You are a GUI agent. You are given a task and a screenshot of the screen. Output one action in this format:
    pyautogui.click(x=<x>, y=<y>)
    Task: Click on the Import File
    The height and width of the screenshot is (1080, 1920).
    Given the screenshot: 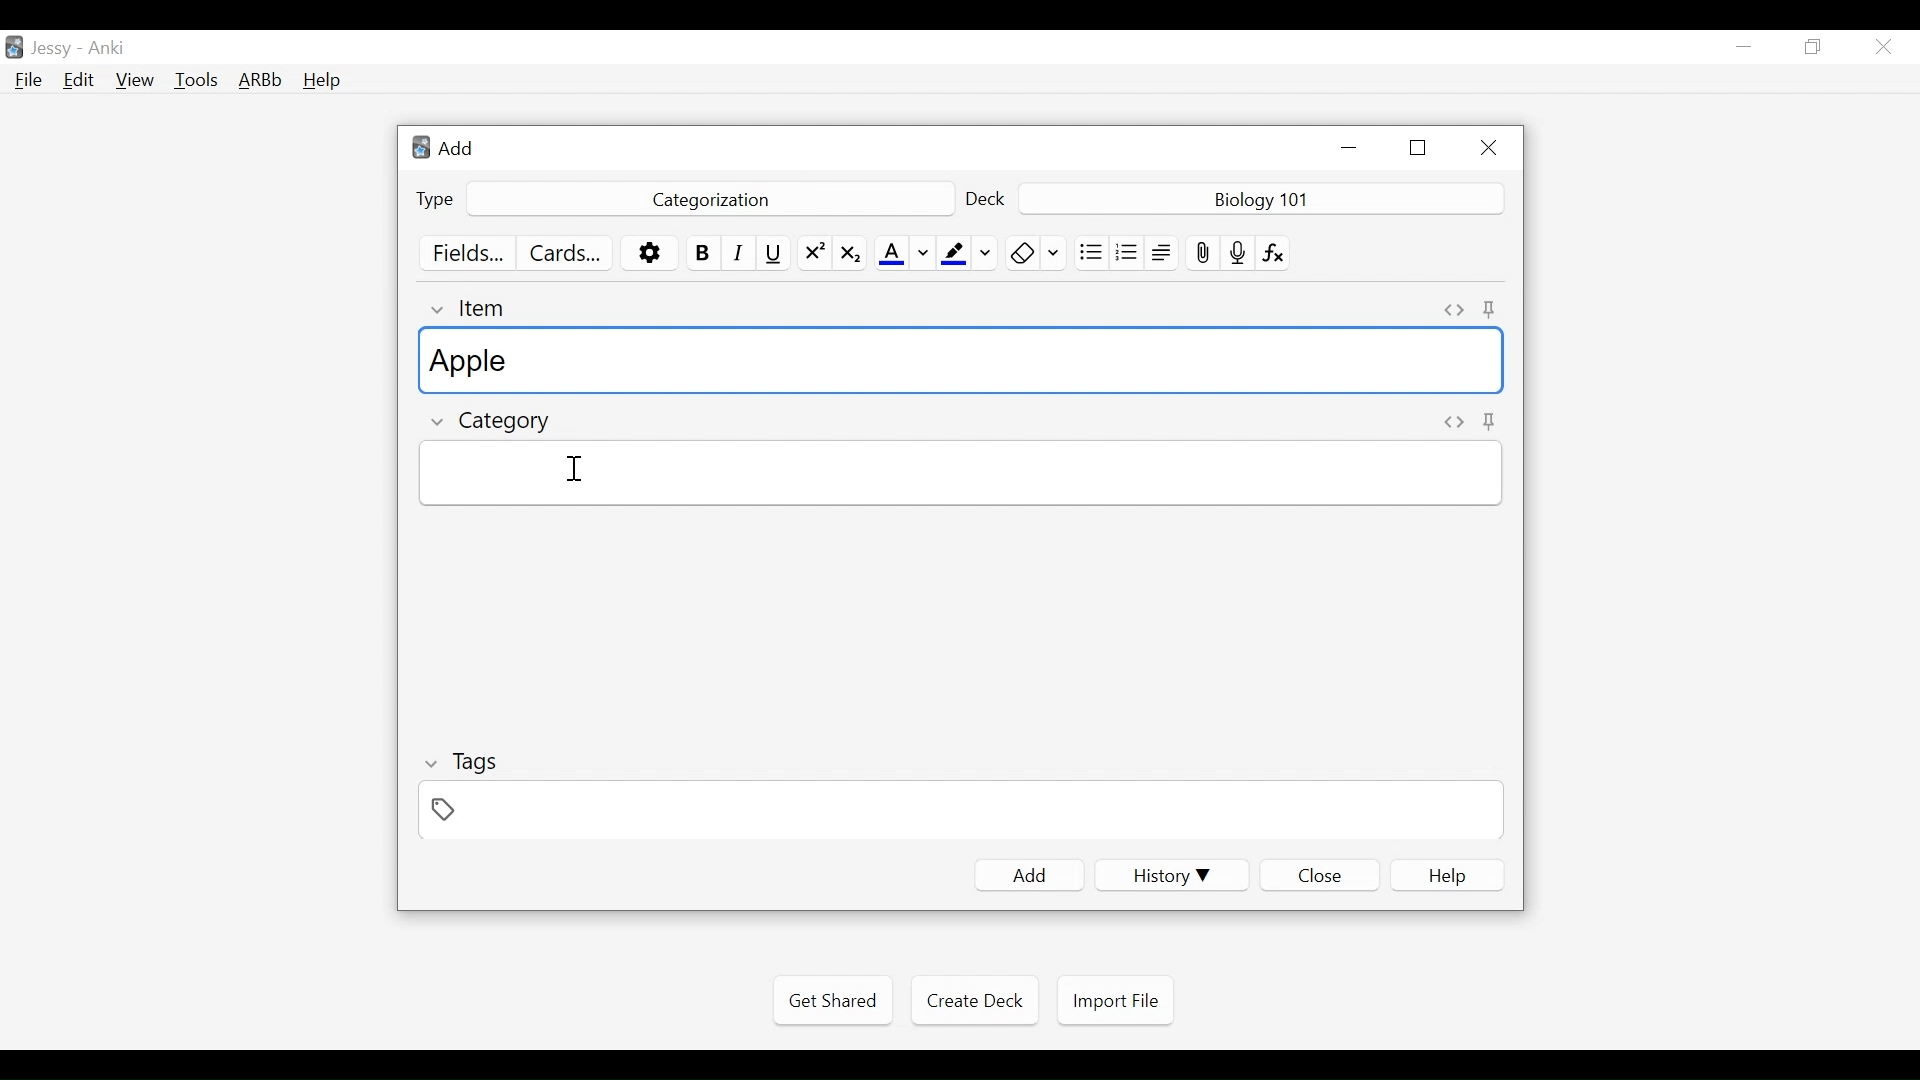 What is the action you would take?
    pyautogui.click(x=1115, y=1001)
    